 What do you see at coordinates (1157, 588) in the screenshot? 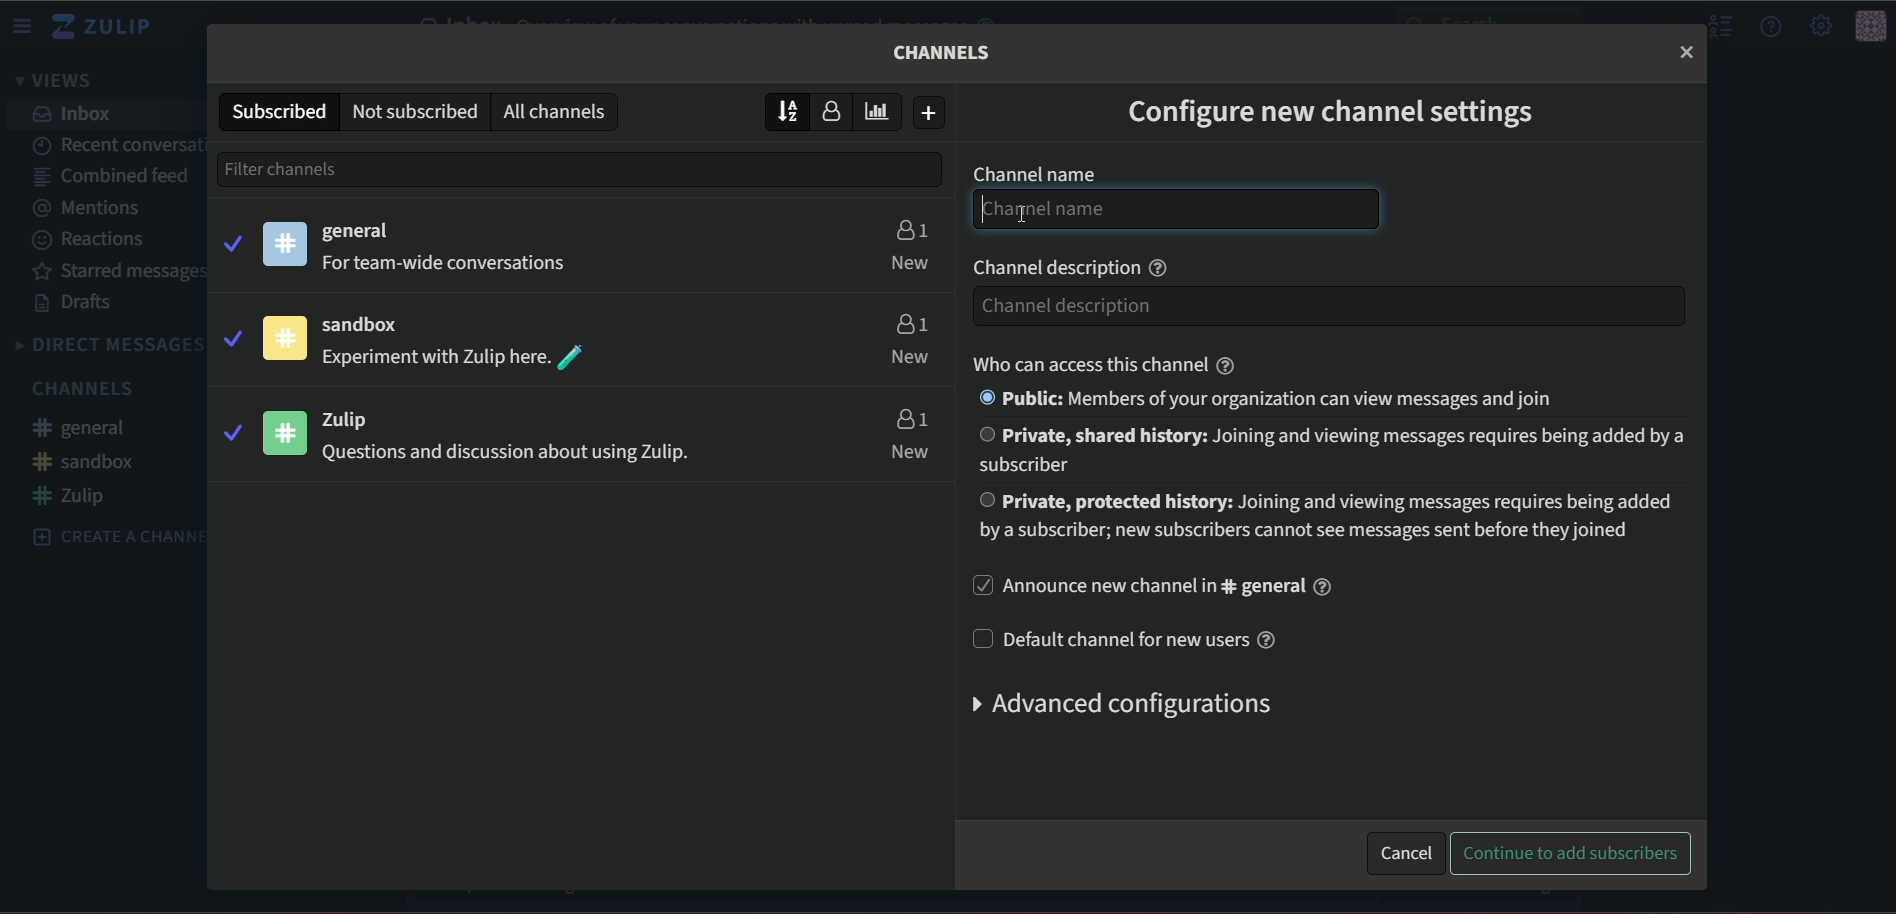
I see `Announce new channel in #general` at bounding box center [1157, 588].